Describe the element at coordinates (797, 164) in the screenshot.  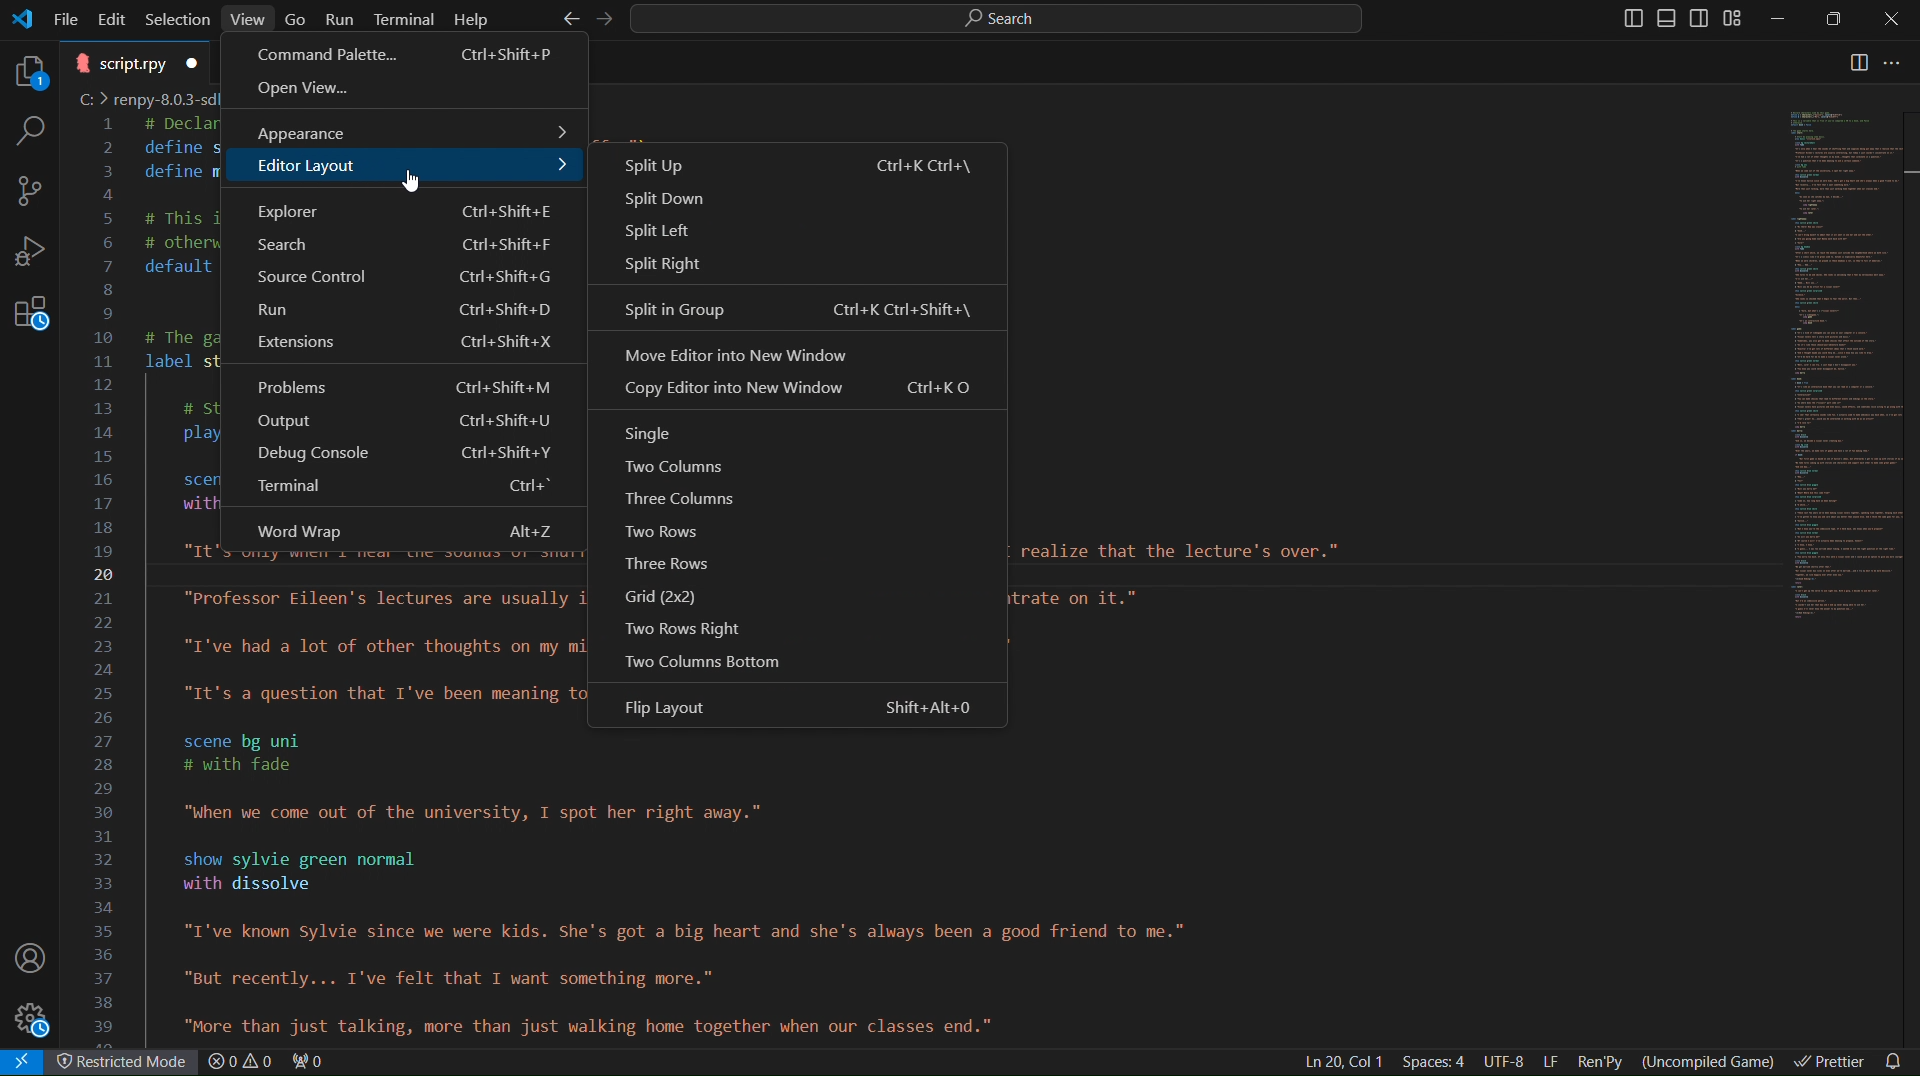
I see `Split Up   ctrl+K ctrl+\` at that location.